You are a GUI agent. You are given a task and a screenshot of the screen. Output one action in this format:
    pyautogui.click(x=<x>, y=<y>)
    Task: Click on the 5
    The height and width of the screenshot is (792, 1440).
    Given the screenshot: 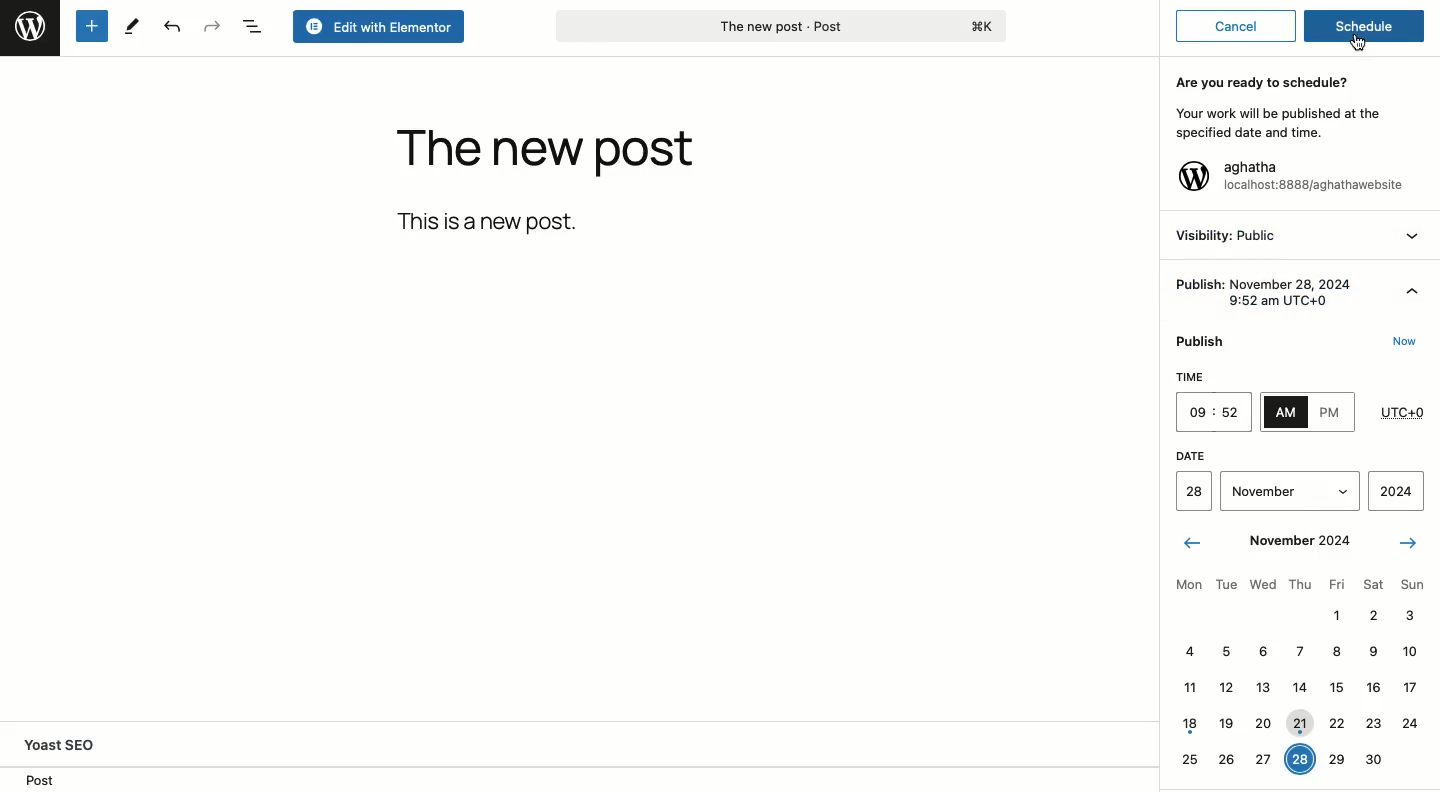 What is the action you would take?
    pyautogui.click(x=1223, y=651)
    